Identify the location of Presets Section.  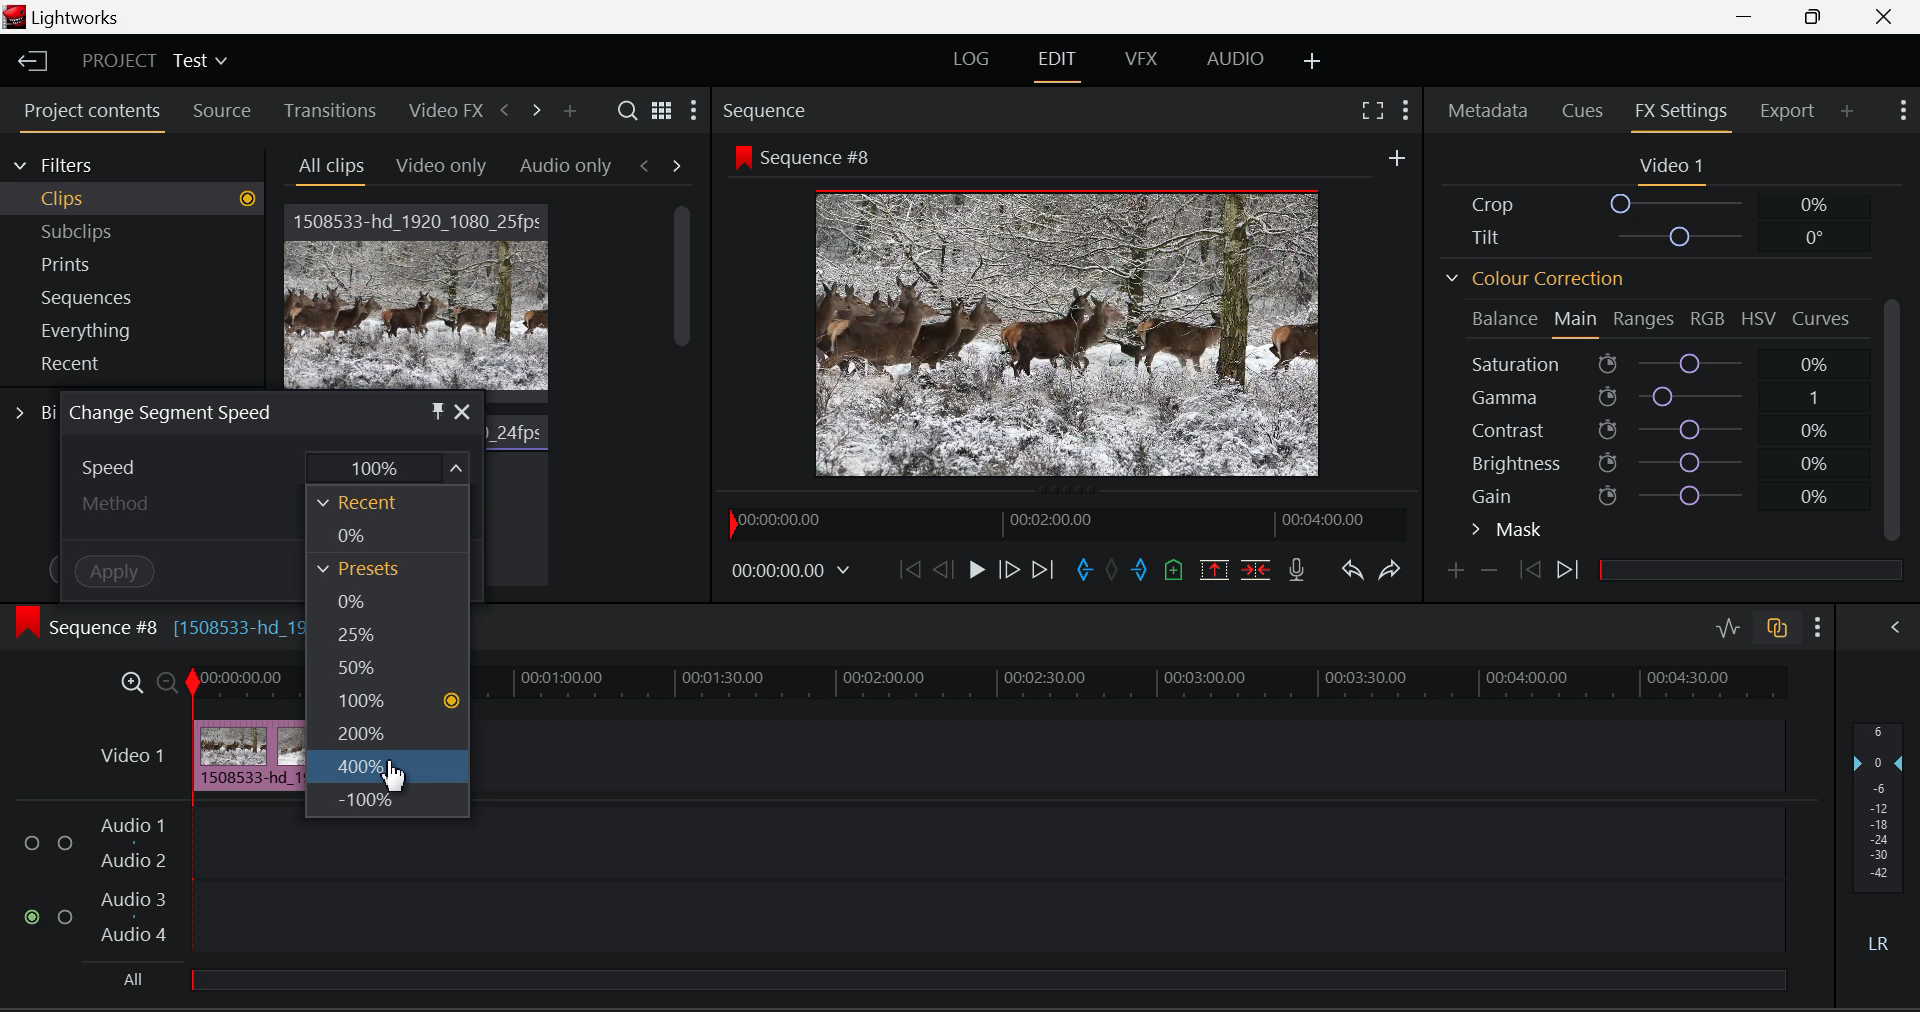
(376, 568).